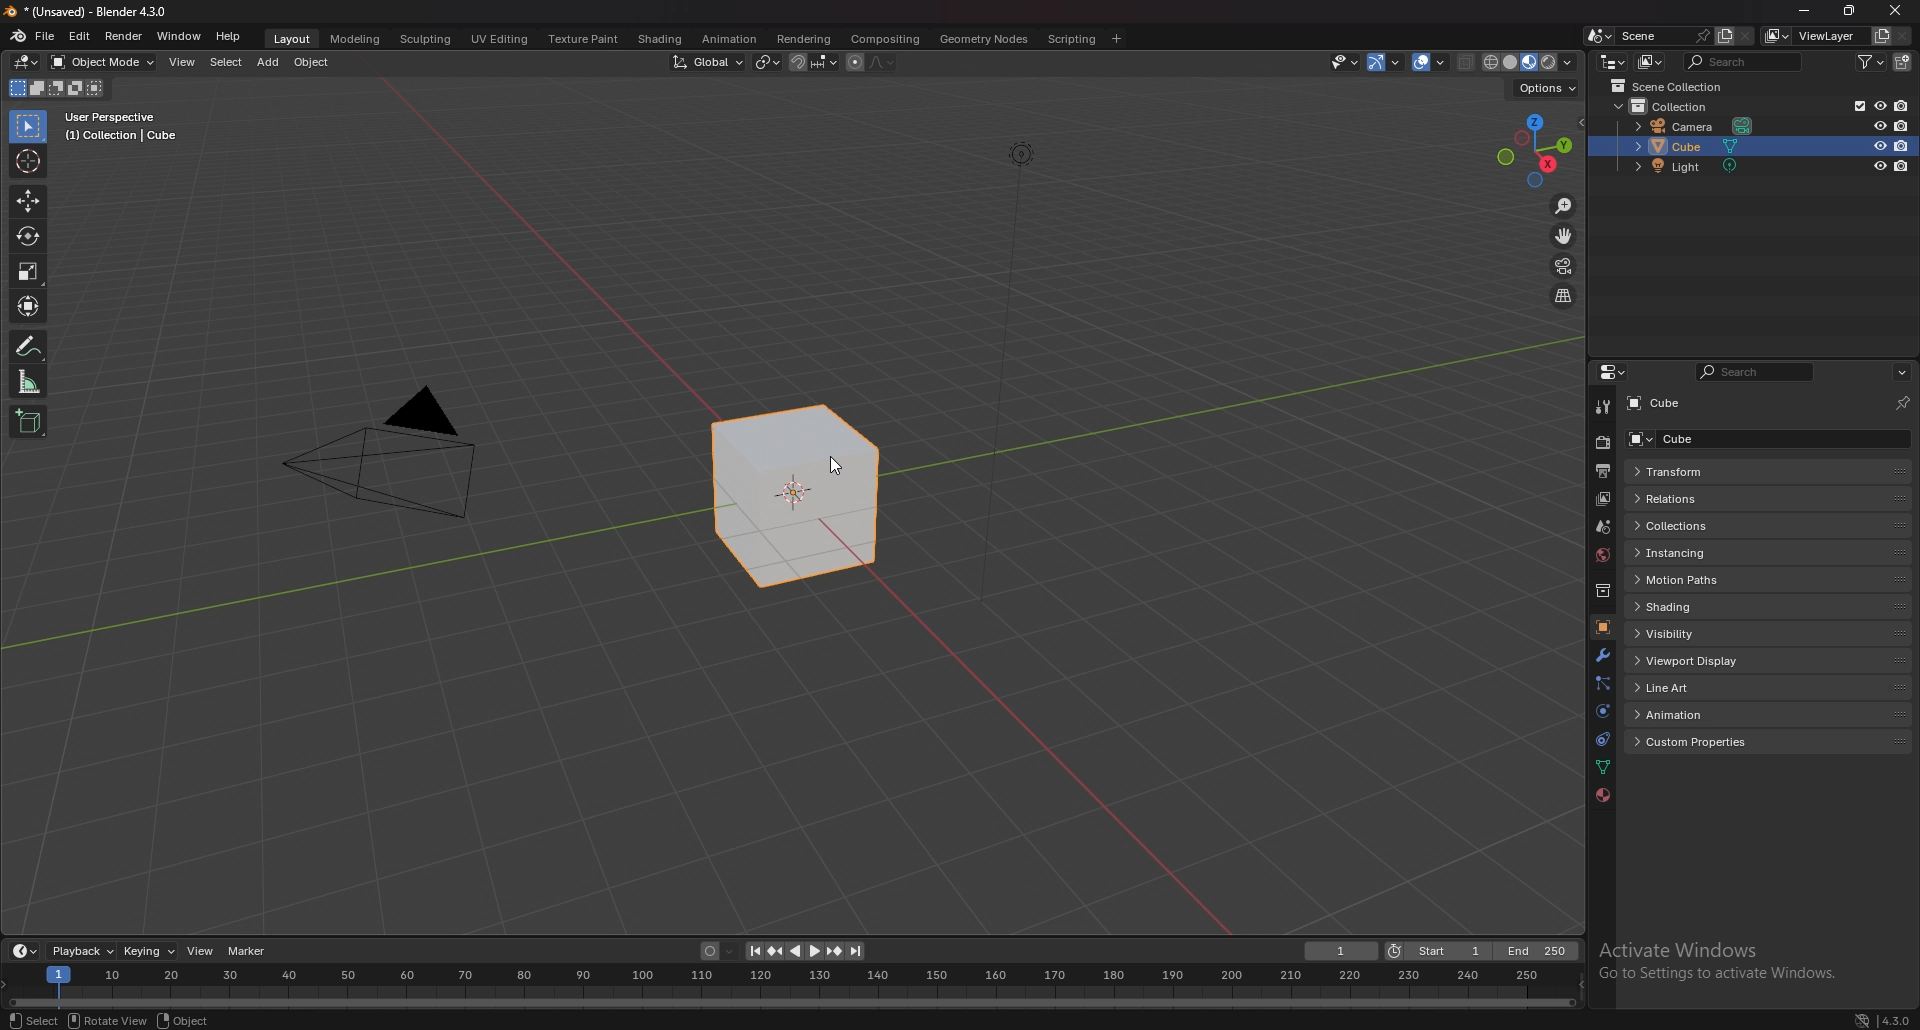 Image resolution: width=1920 pixels, height=1030 pixels. I want to click on help, so click(229, 36).